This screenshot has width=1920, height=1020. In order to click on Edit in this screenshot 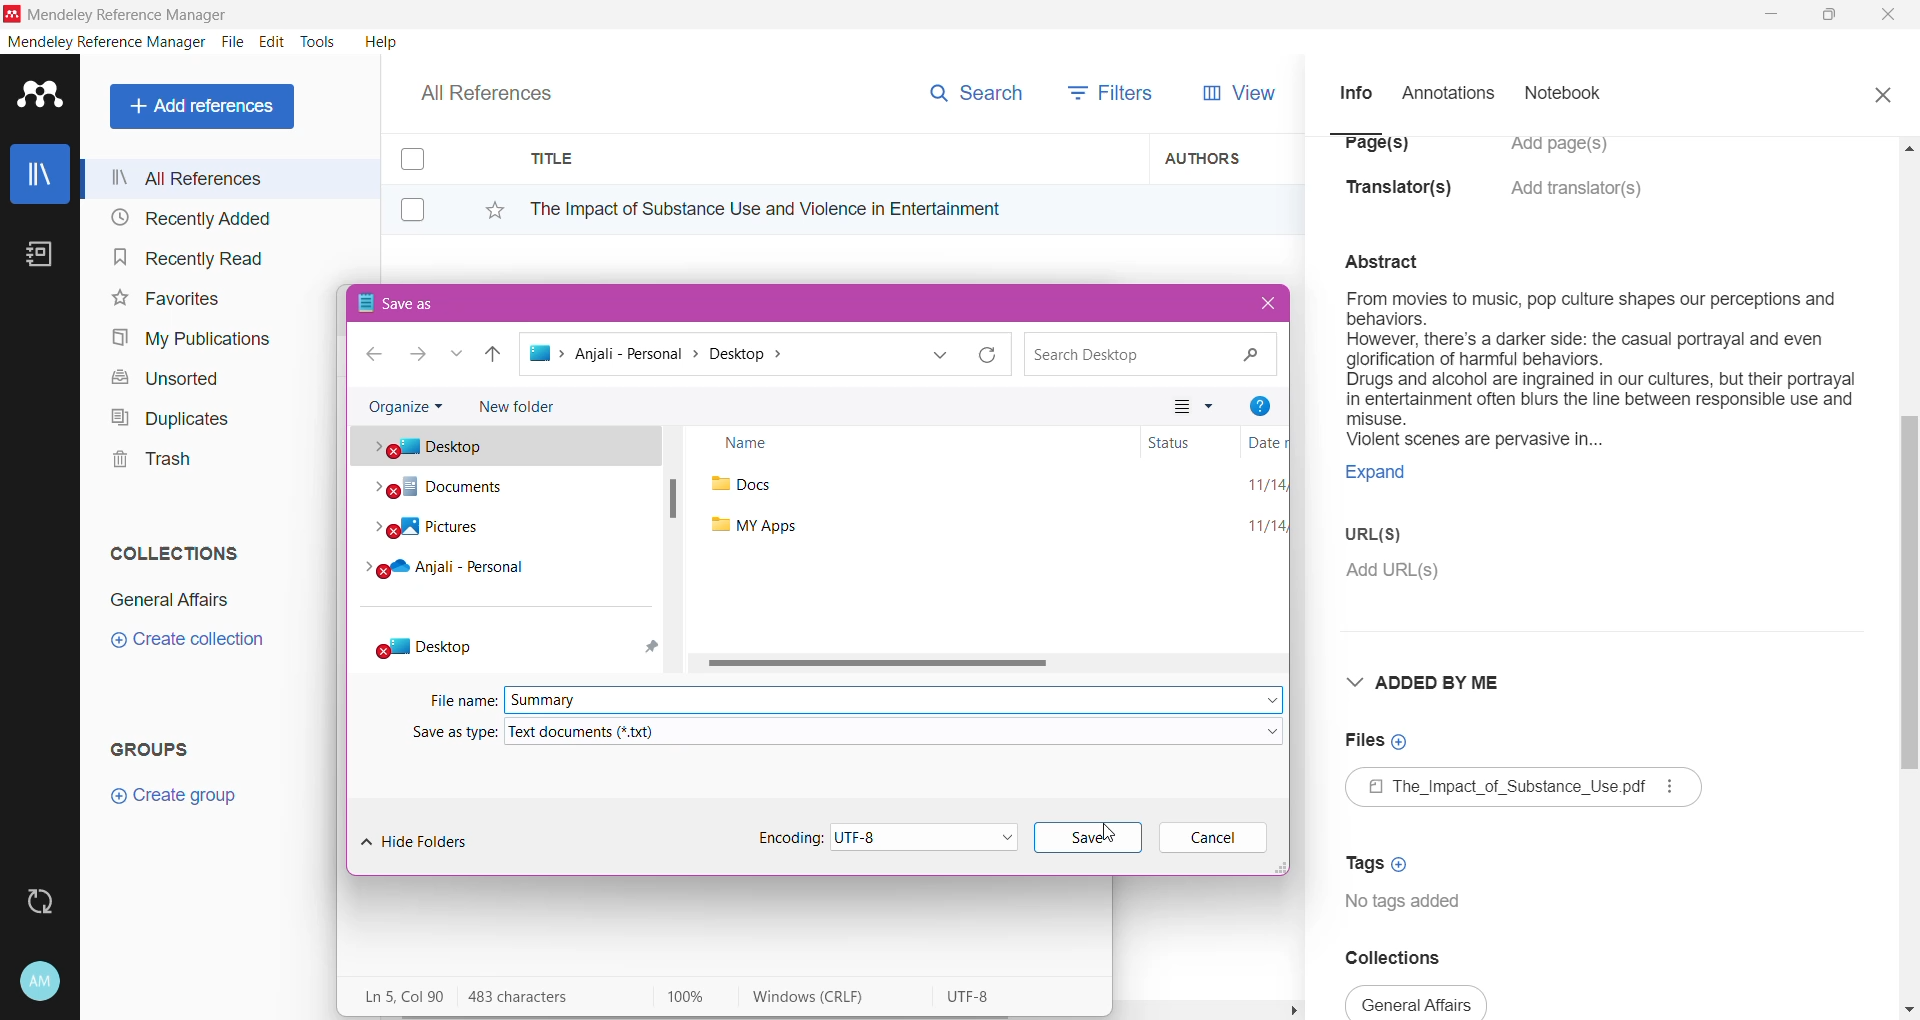, I will do `click(272, 42)`.